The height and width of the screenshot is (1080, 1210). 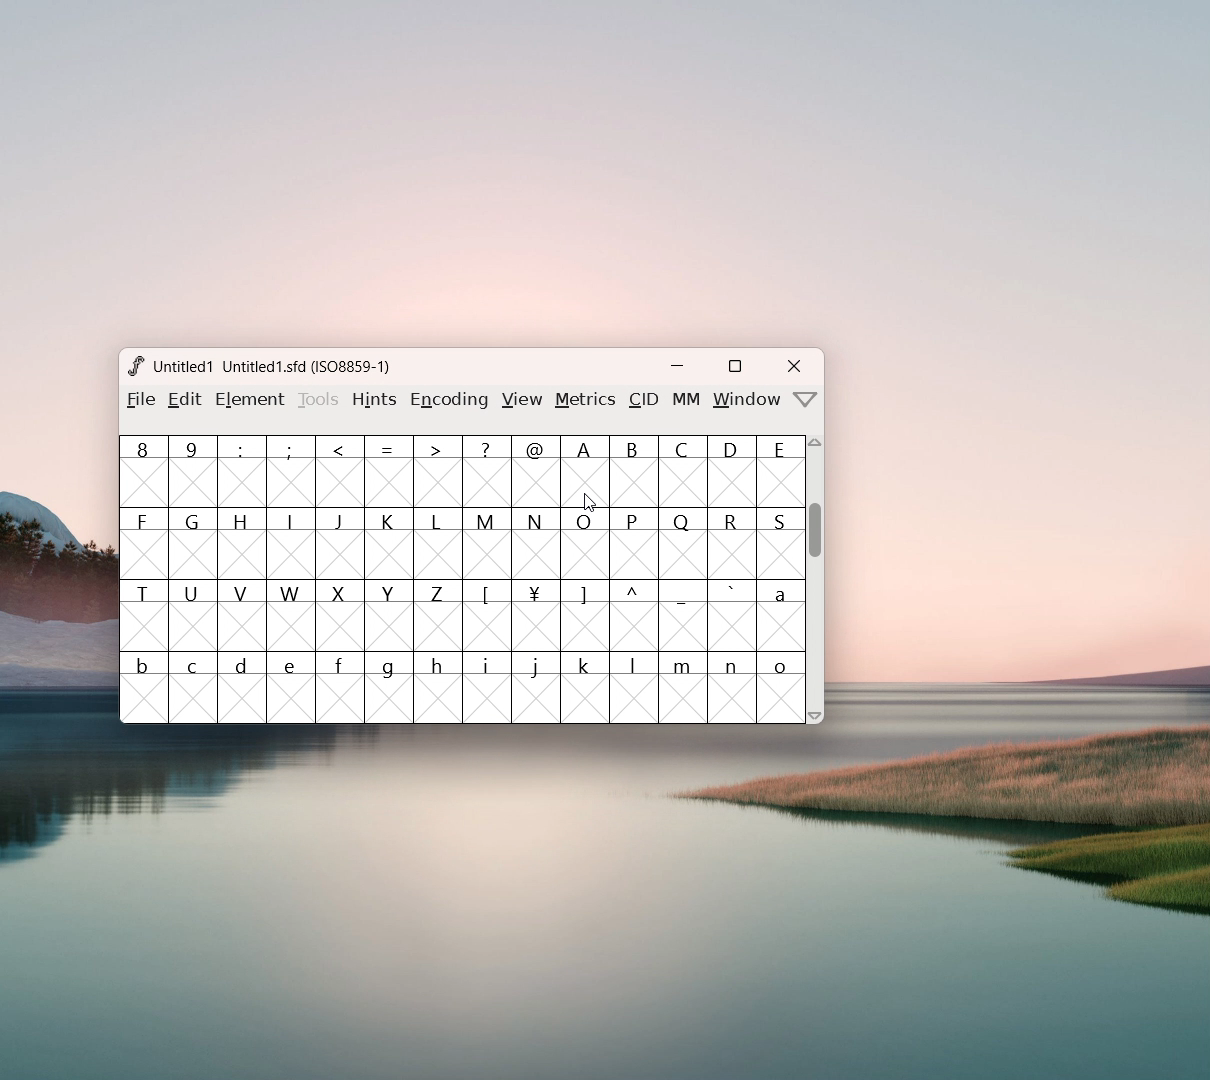 What do you see at coordinates (537, 544) in the screenshot?
I see `N` at bounding box center [537, 544].